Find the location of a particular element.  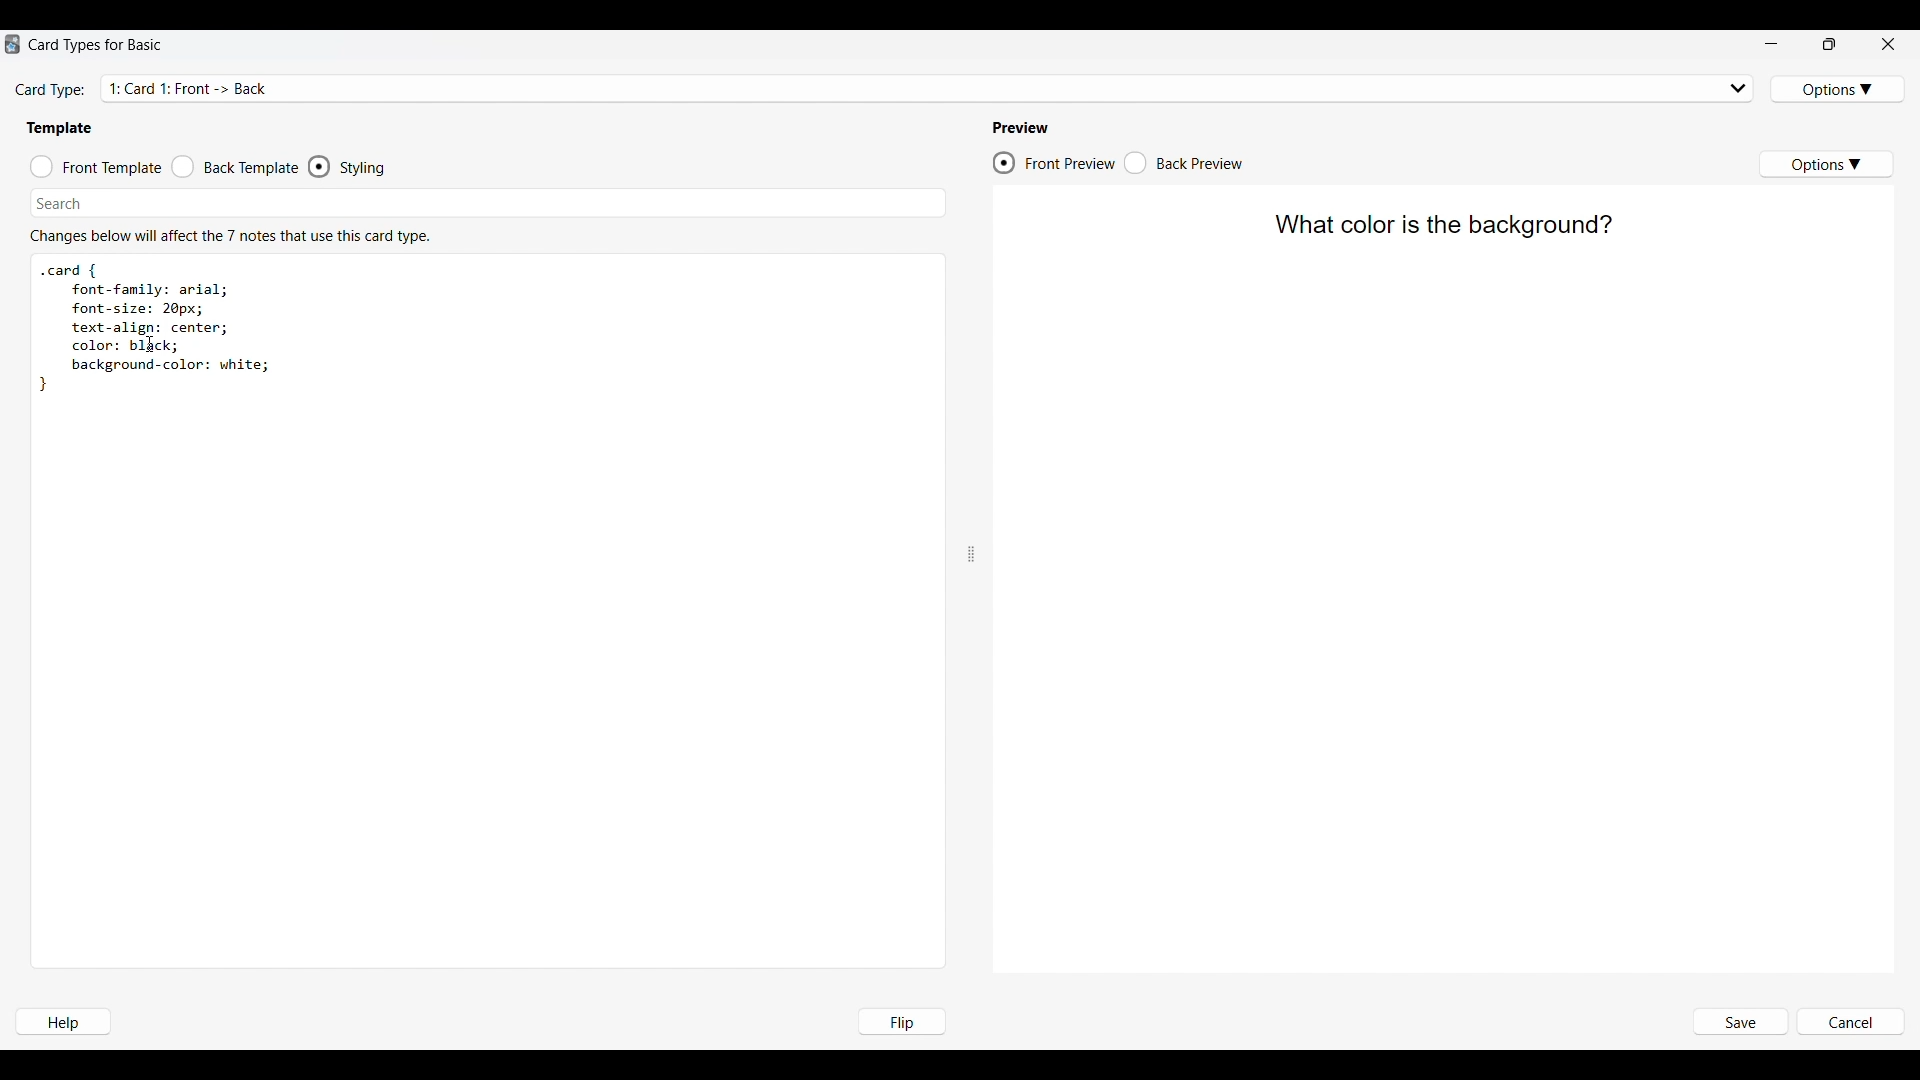

Help is located at coordinates (62, 1022).